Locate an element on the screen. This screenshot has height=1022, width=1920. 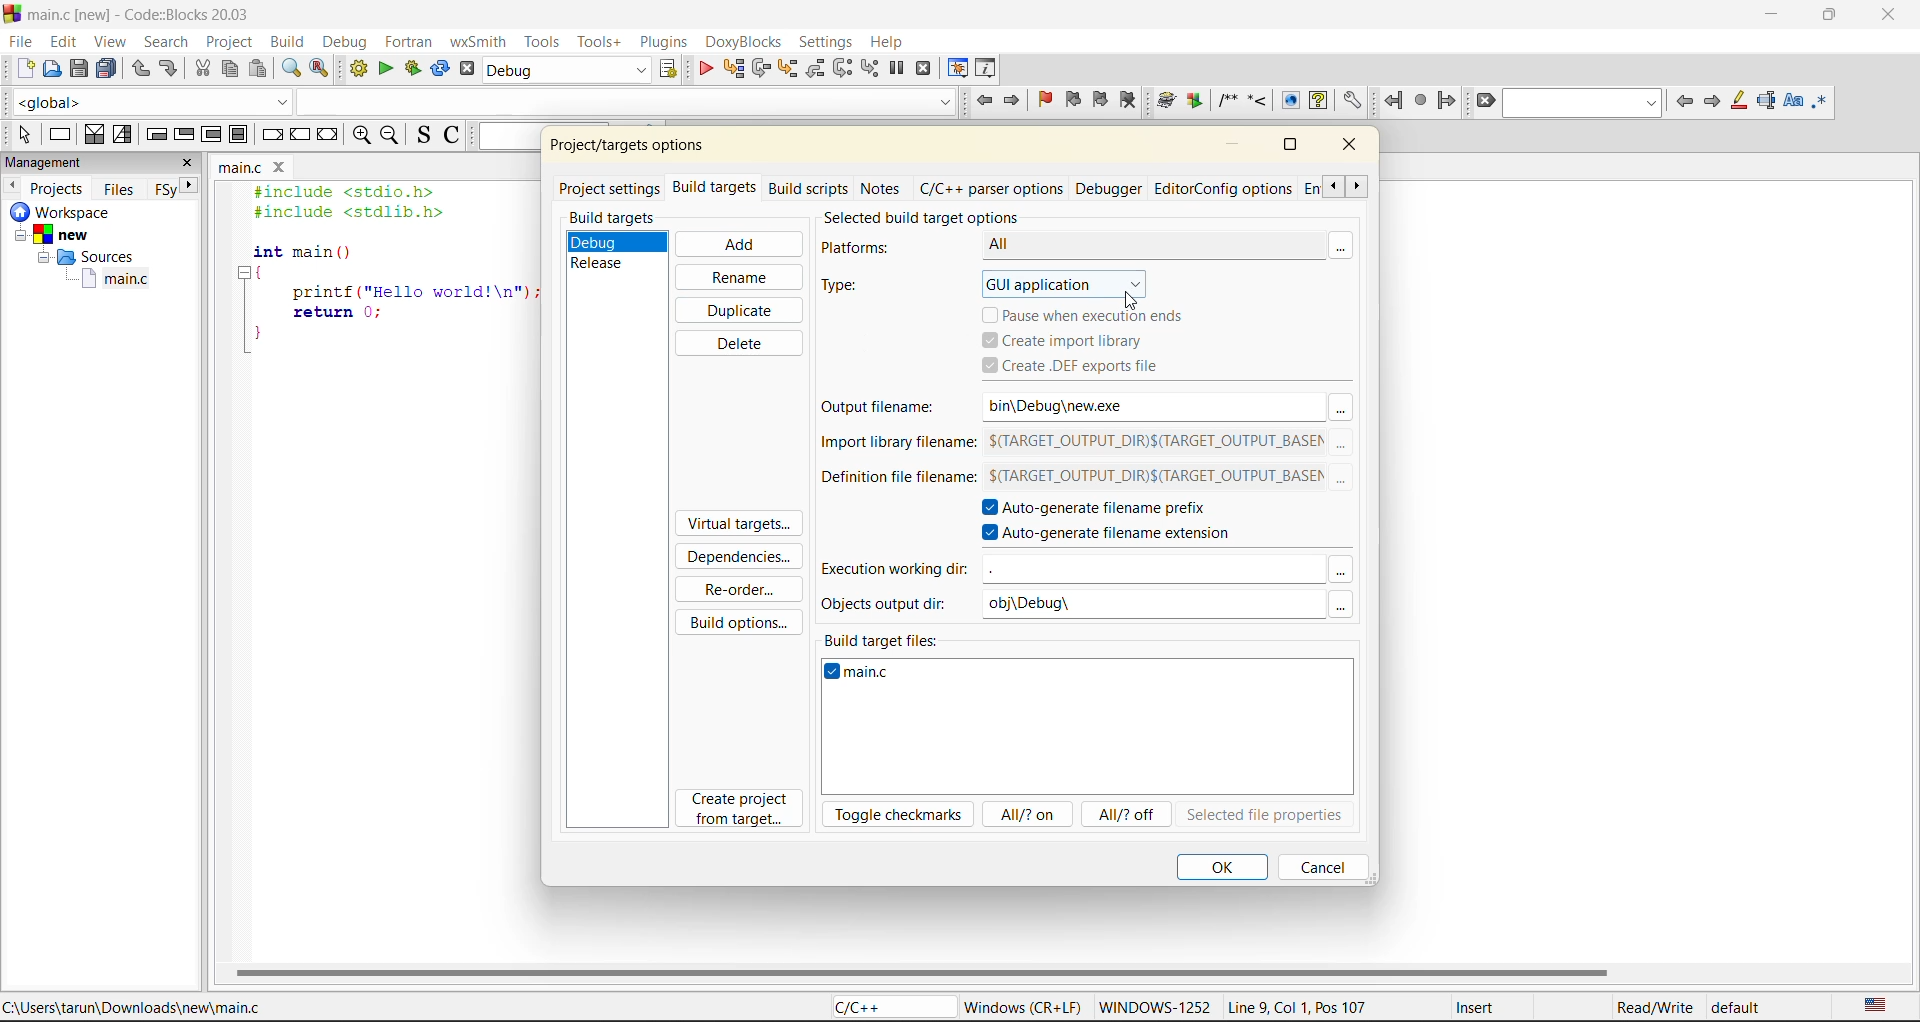
More is located at coordinates (1343, 444).